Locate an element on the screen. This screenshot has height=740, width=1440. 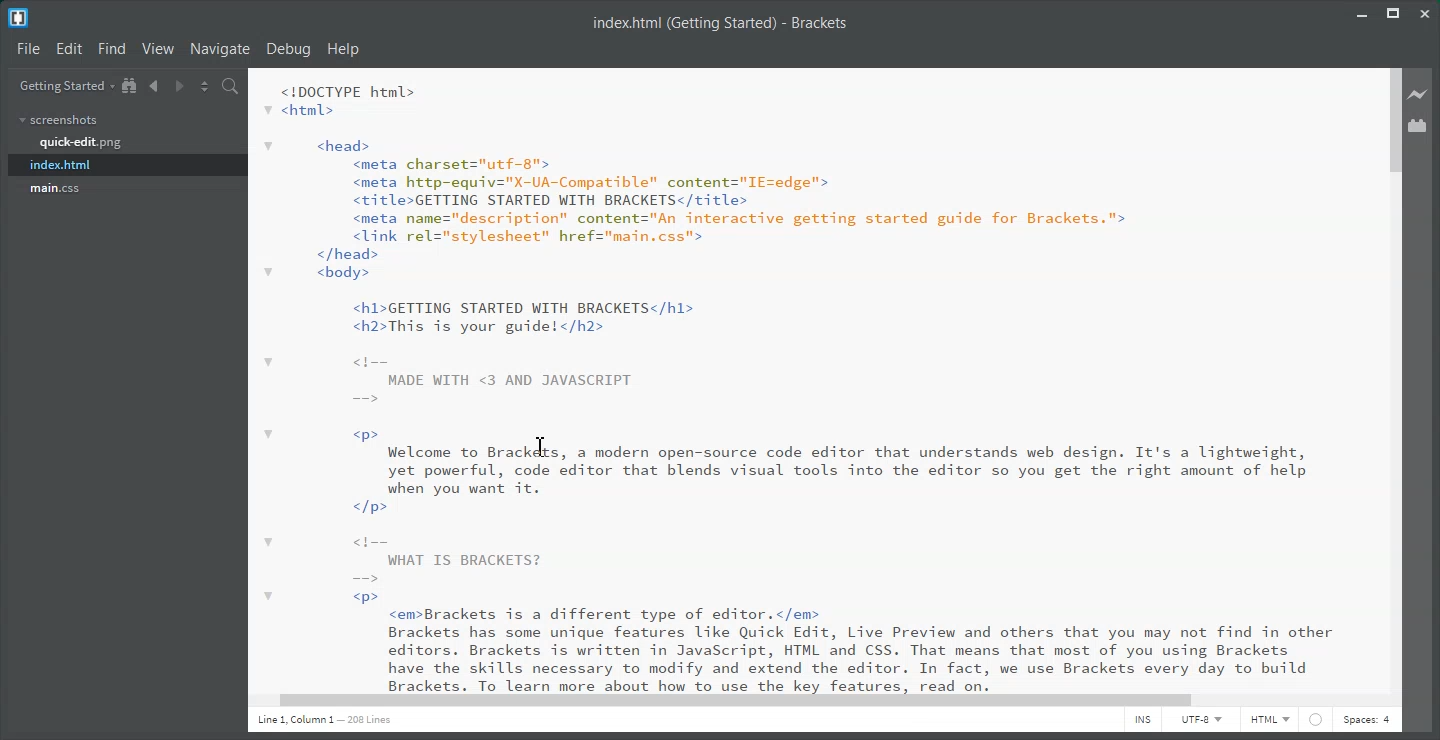
Horizontal Scroll Bar is located at coordinates (811, 700).